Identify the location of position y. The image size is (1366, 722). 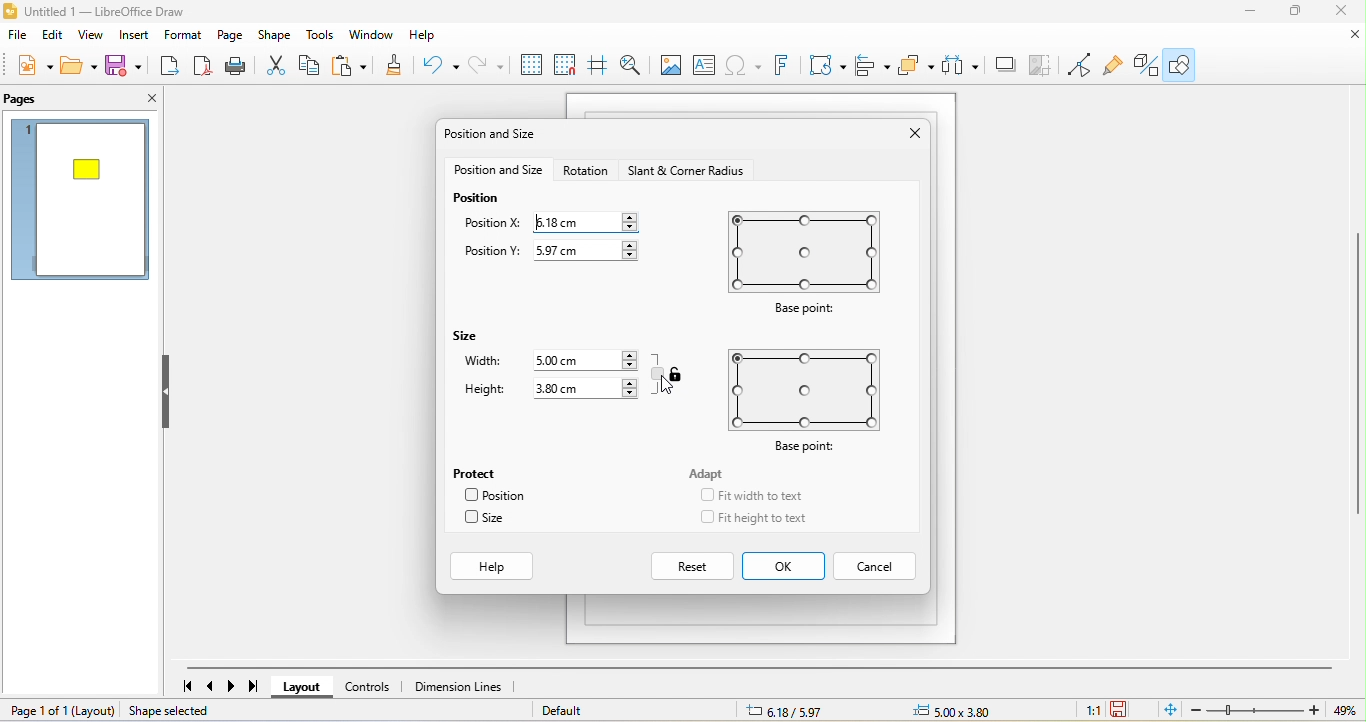
(485, 253).